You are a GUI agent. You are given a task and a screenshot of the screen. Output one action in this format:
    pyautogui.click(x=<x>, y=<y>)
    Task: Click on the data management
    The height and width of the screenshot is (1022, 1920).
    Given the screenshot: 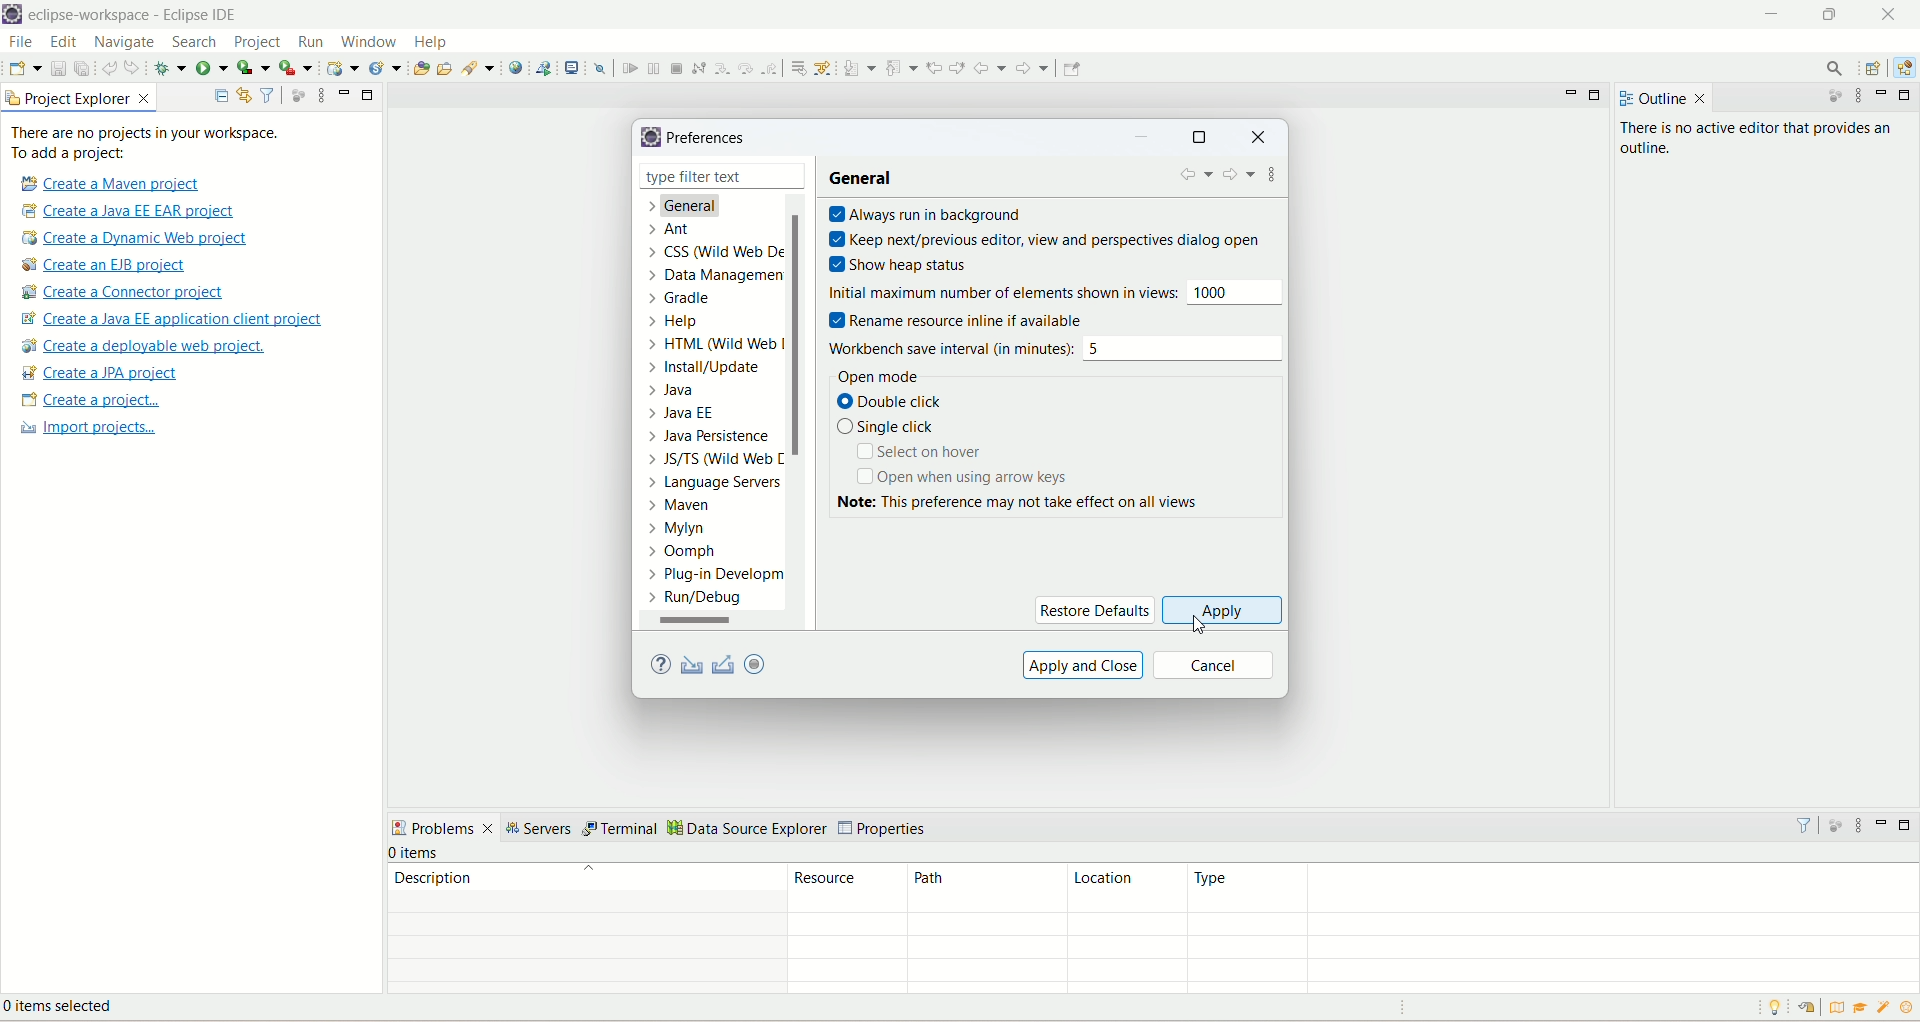 What is the action you would take?
    pyautogui.click(x=721, y=278)
    